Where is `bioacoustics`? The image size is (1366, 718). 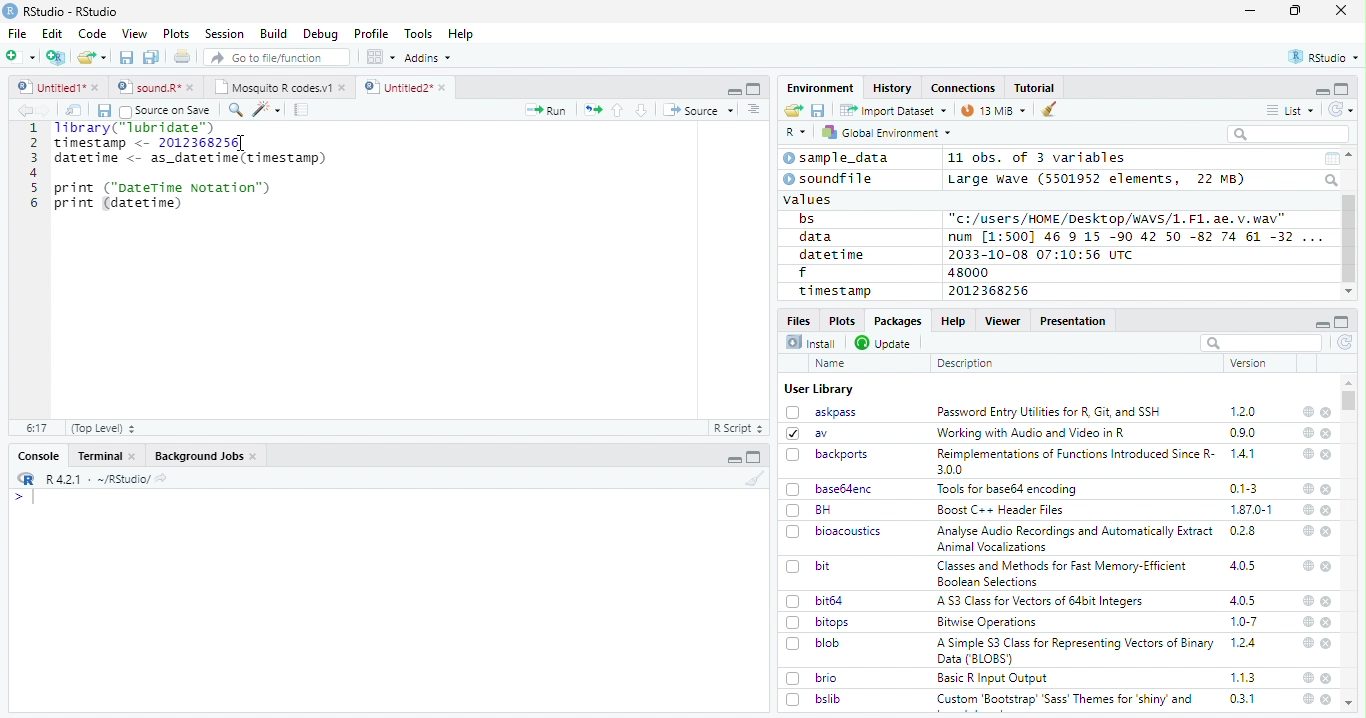 bioacoustics is located at coordinates (834, 531).